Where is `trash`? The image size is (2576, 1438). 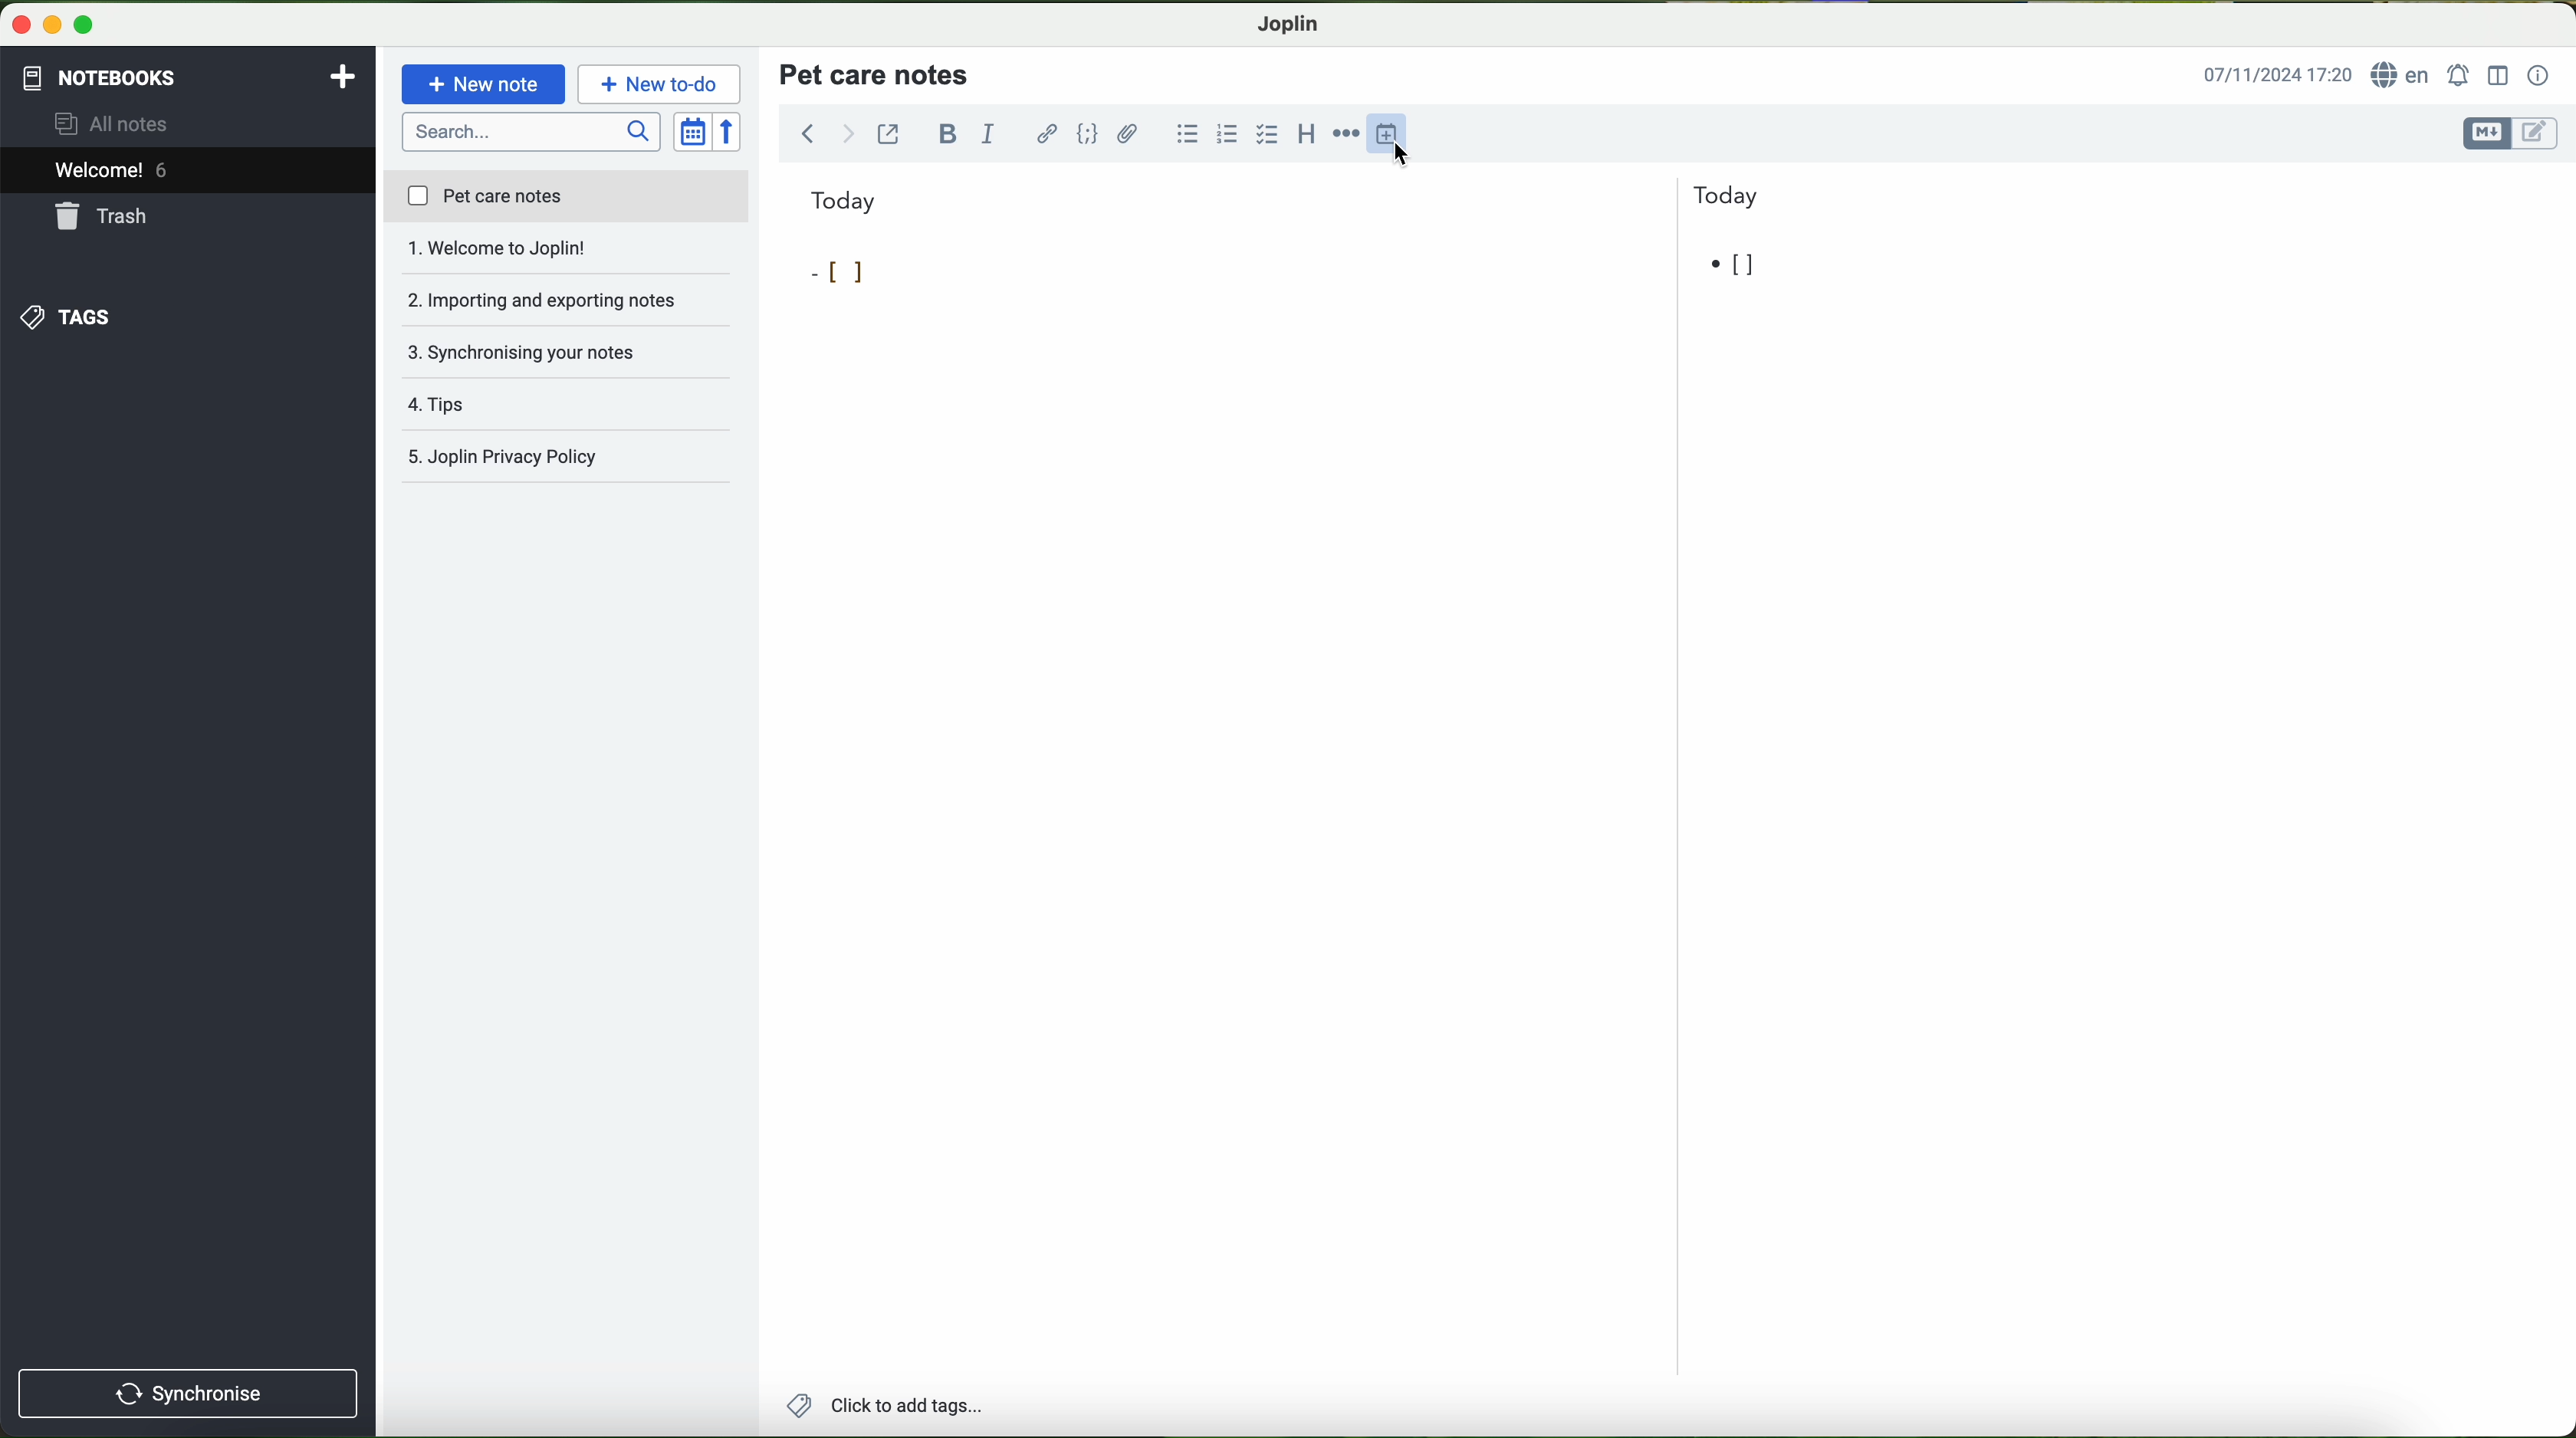 trash is located at coordinates (103, 219).